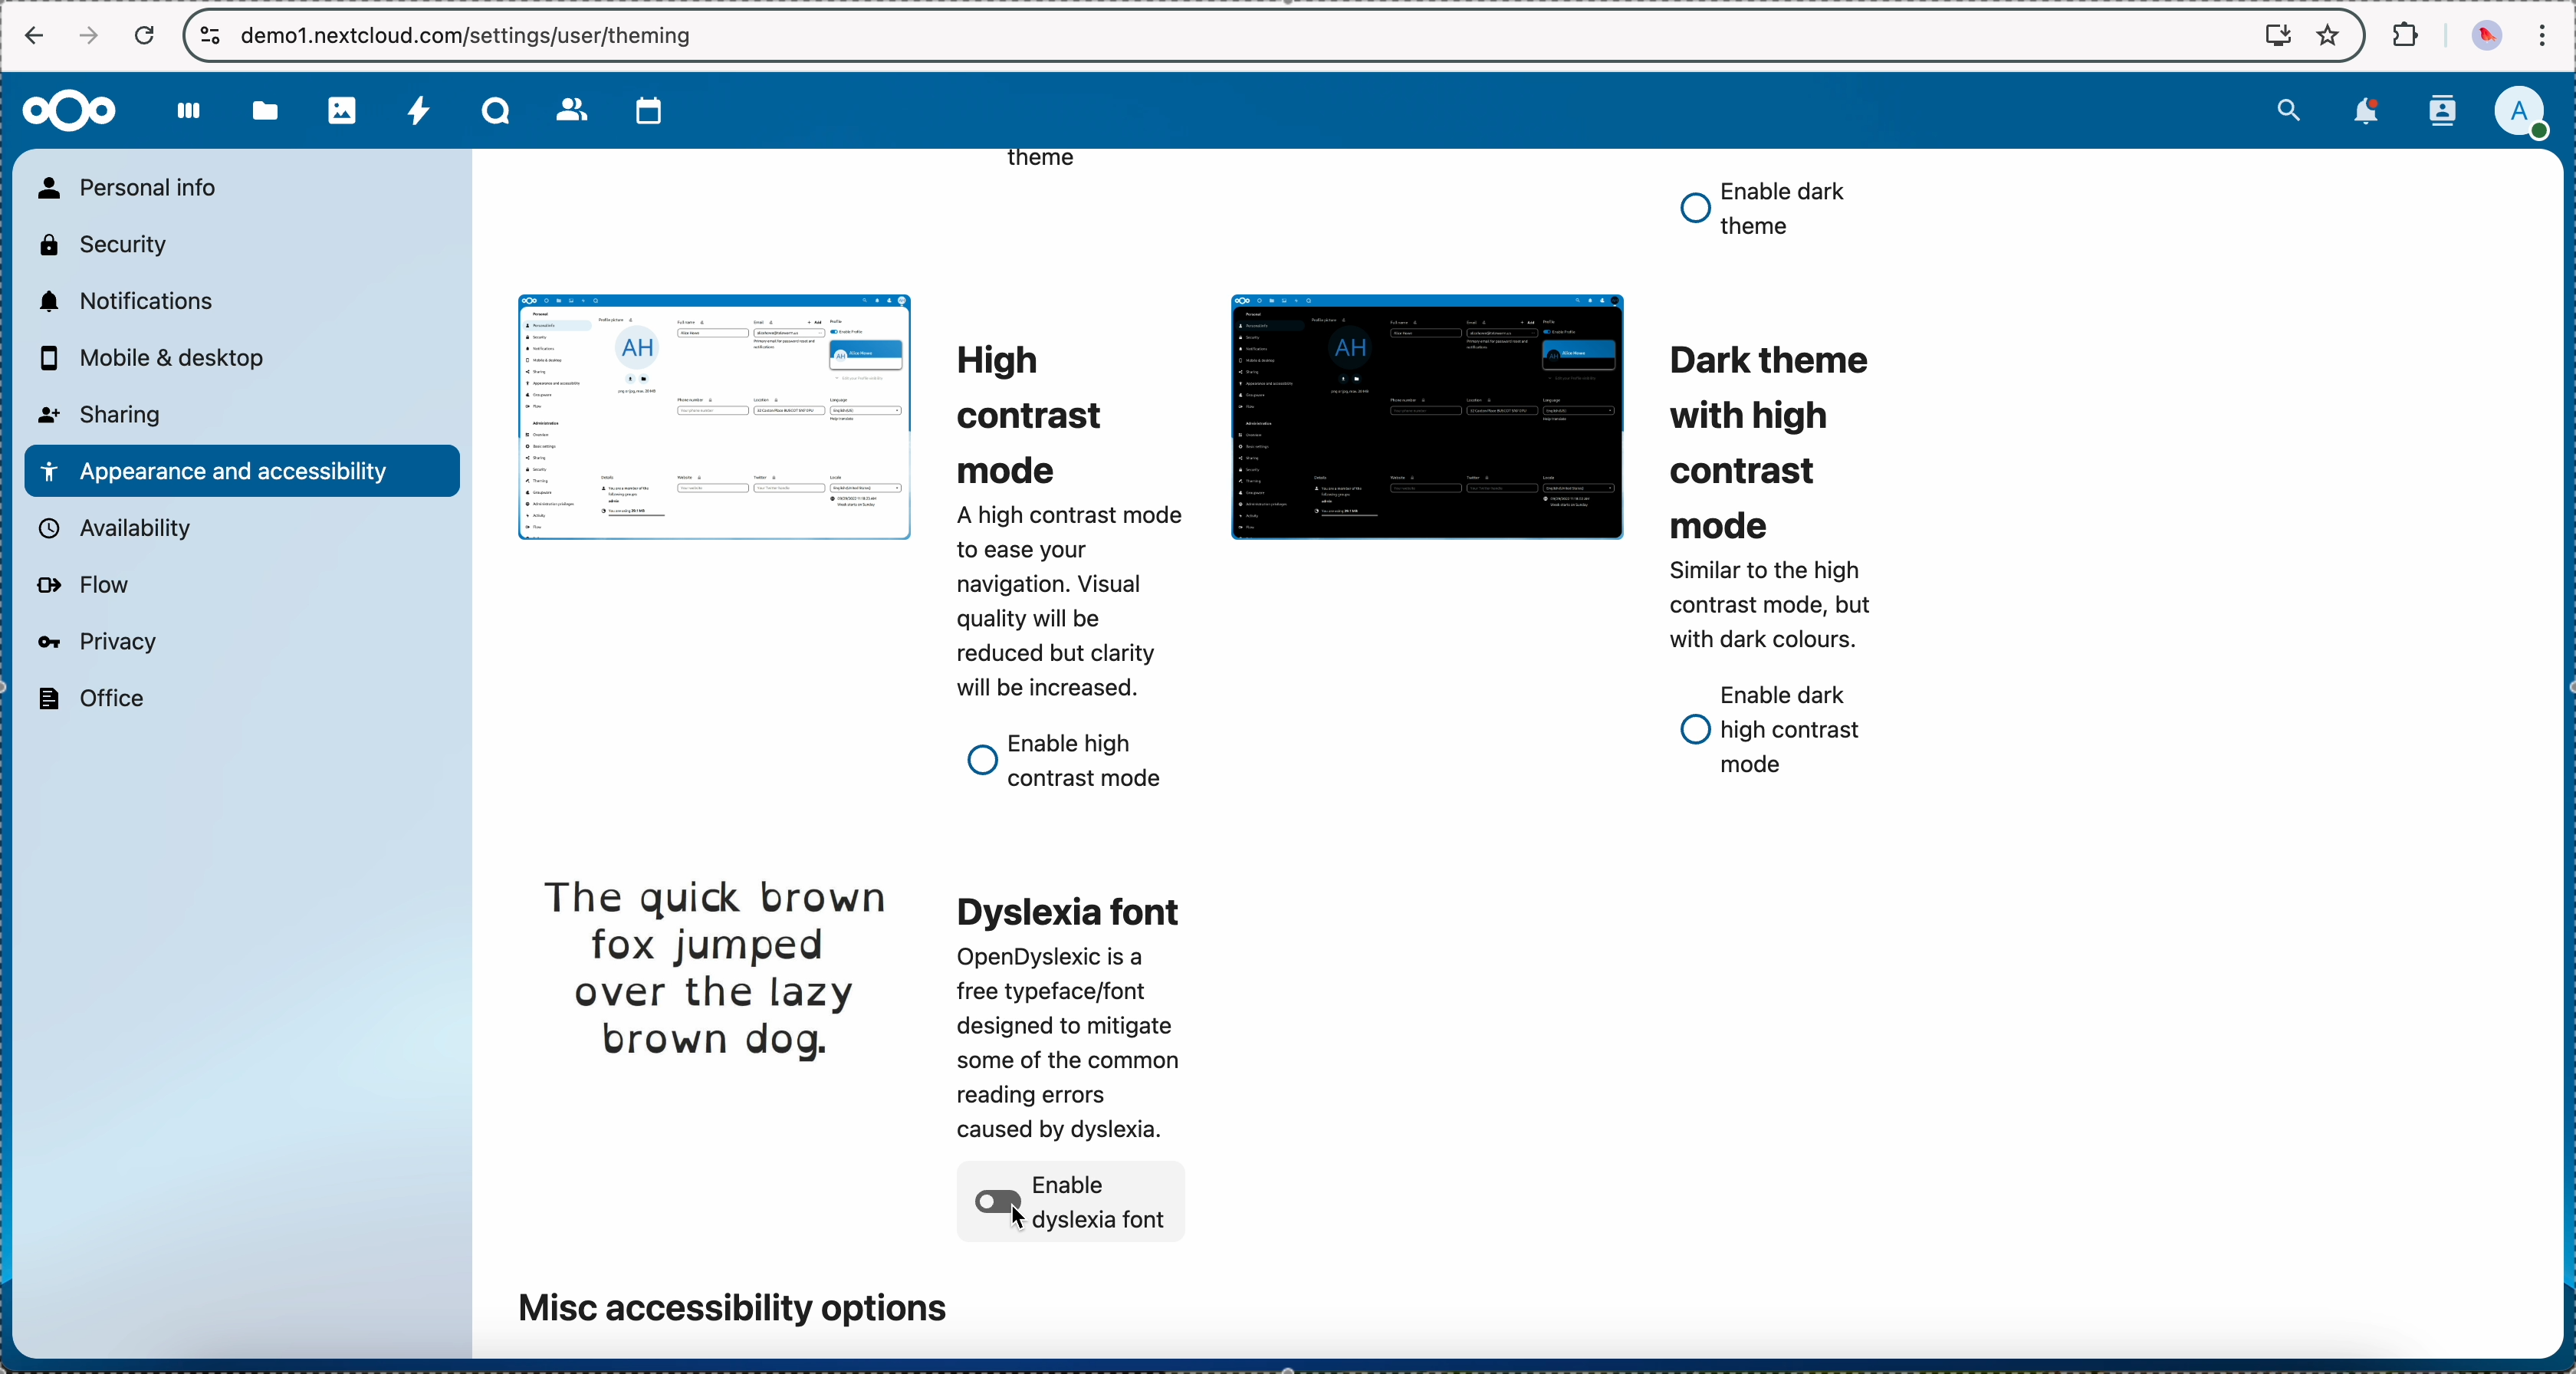 Image resolution: width=2576 pixels, height=1374 pixels. Describe the element at coordinates (2482, 36) in the screenshot. I see `profile picture` at that location.